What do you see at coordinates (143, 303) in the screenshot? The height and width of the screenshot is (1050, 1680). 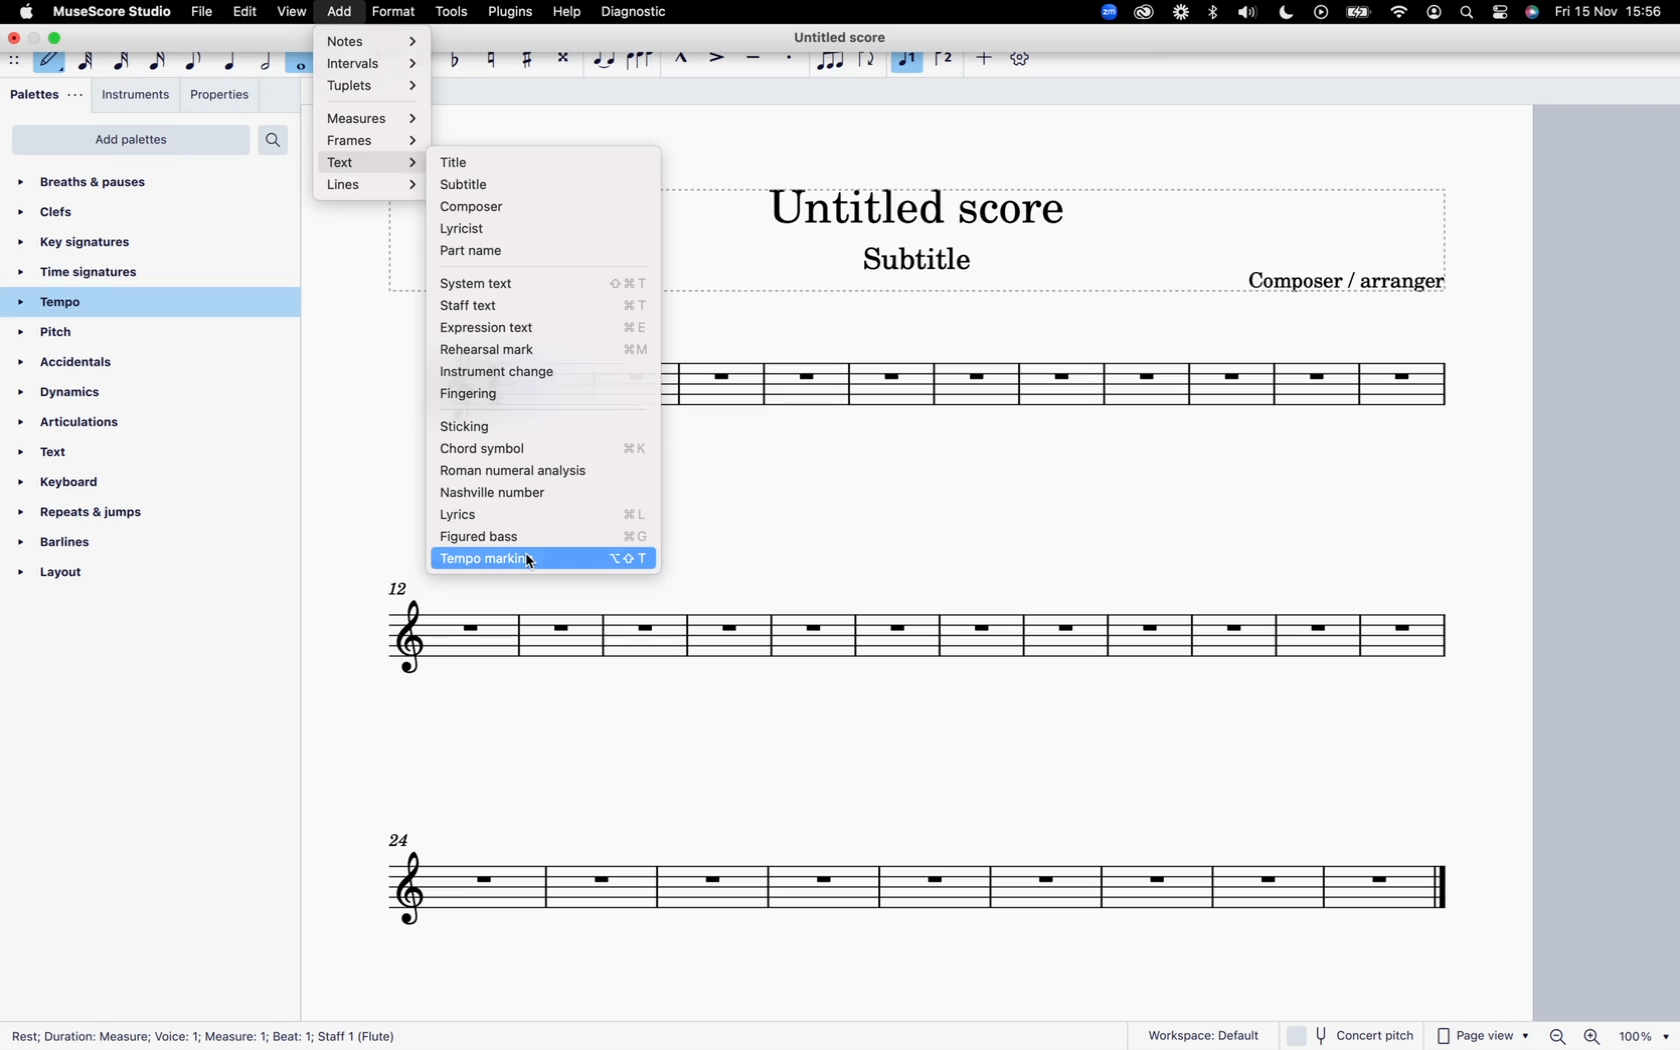 I see `tempo` at bounding box center [143, 303].